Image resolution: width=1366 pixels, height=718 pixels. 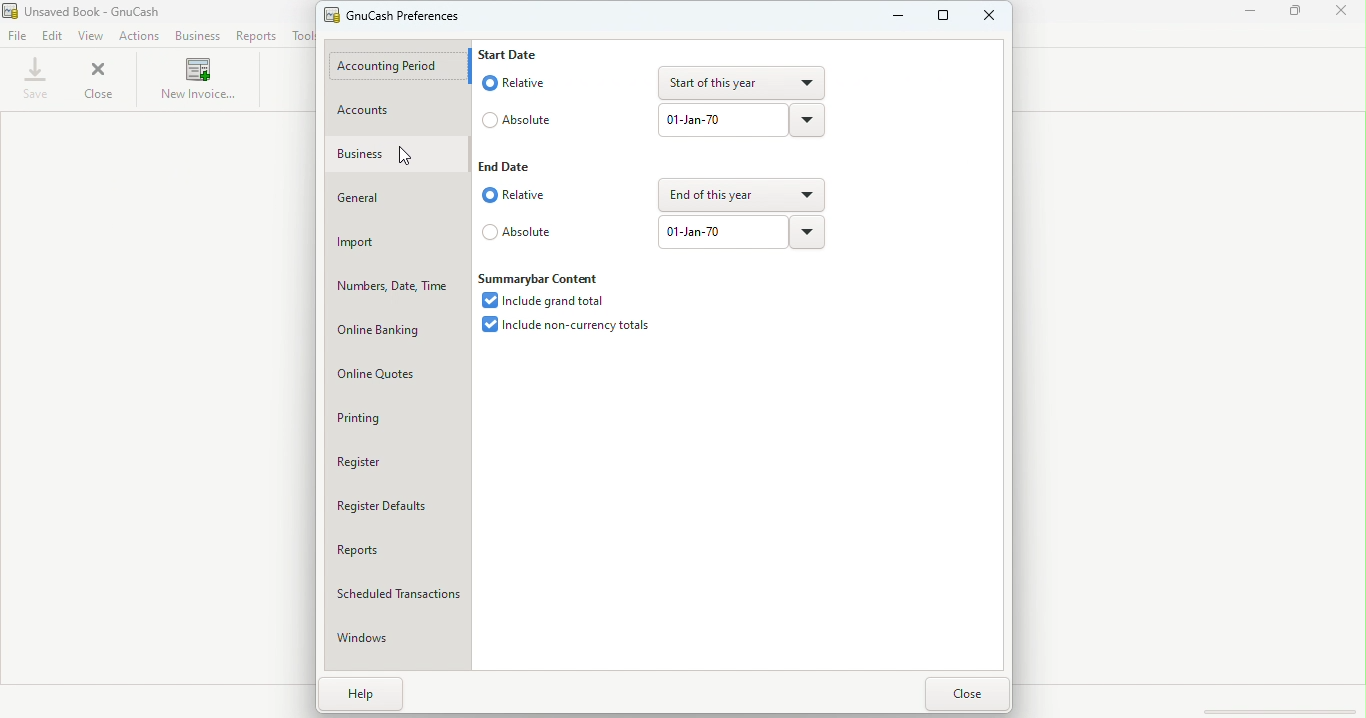 What do you see at coordinates (53, 37) in the screenshot?
I see `Edit` at bounding box center [53, 37].